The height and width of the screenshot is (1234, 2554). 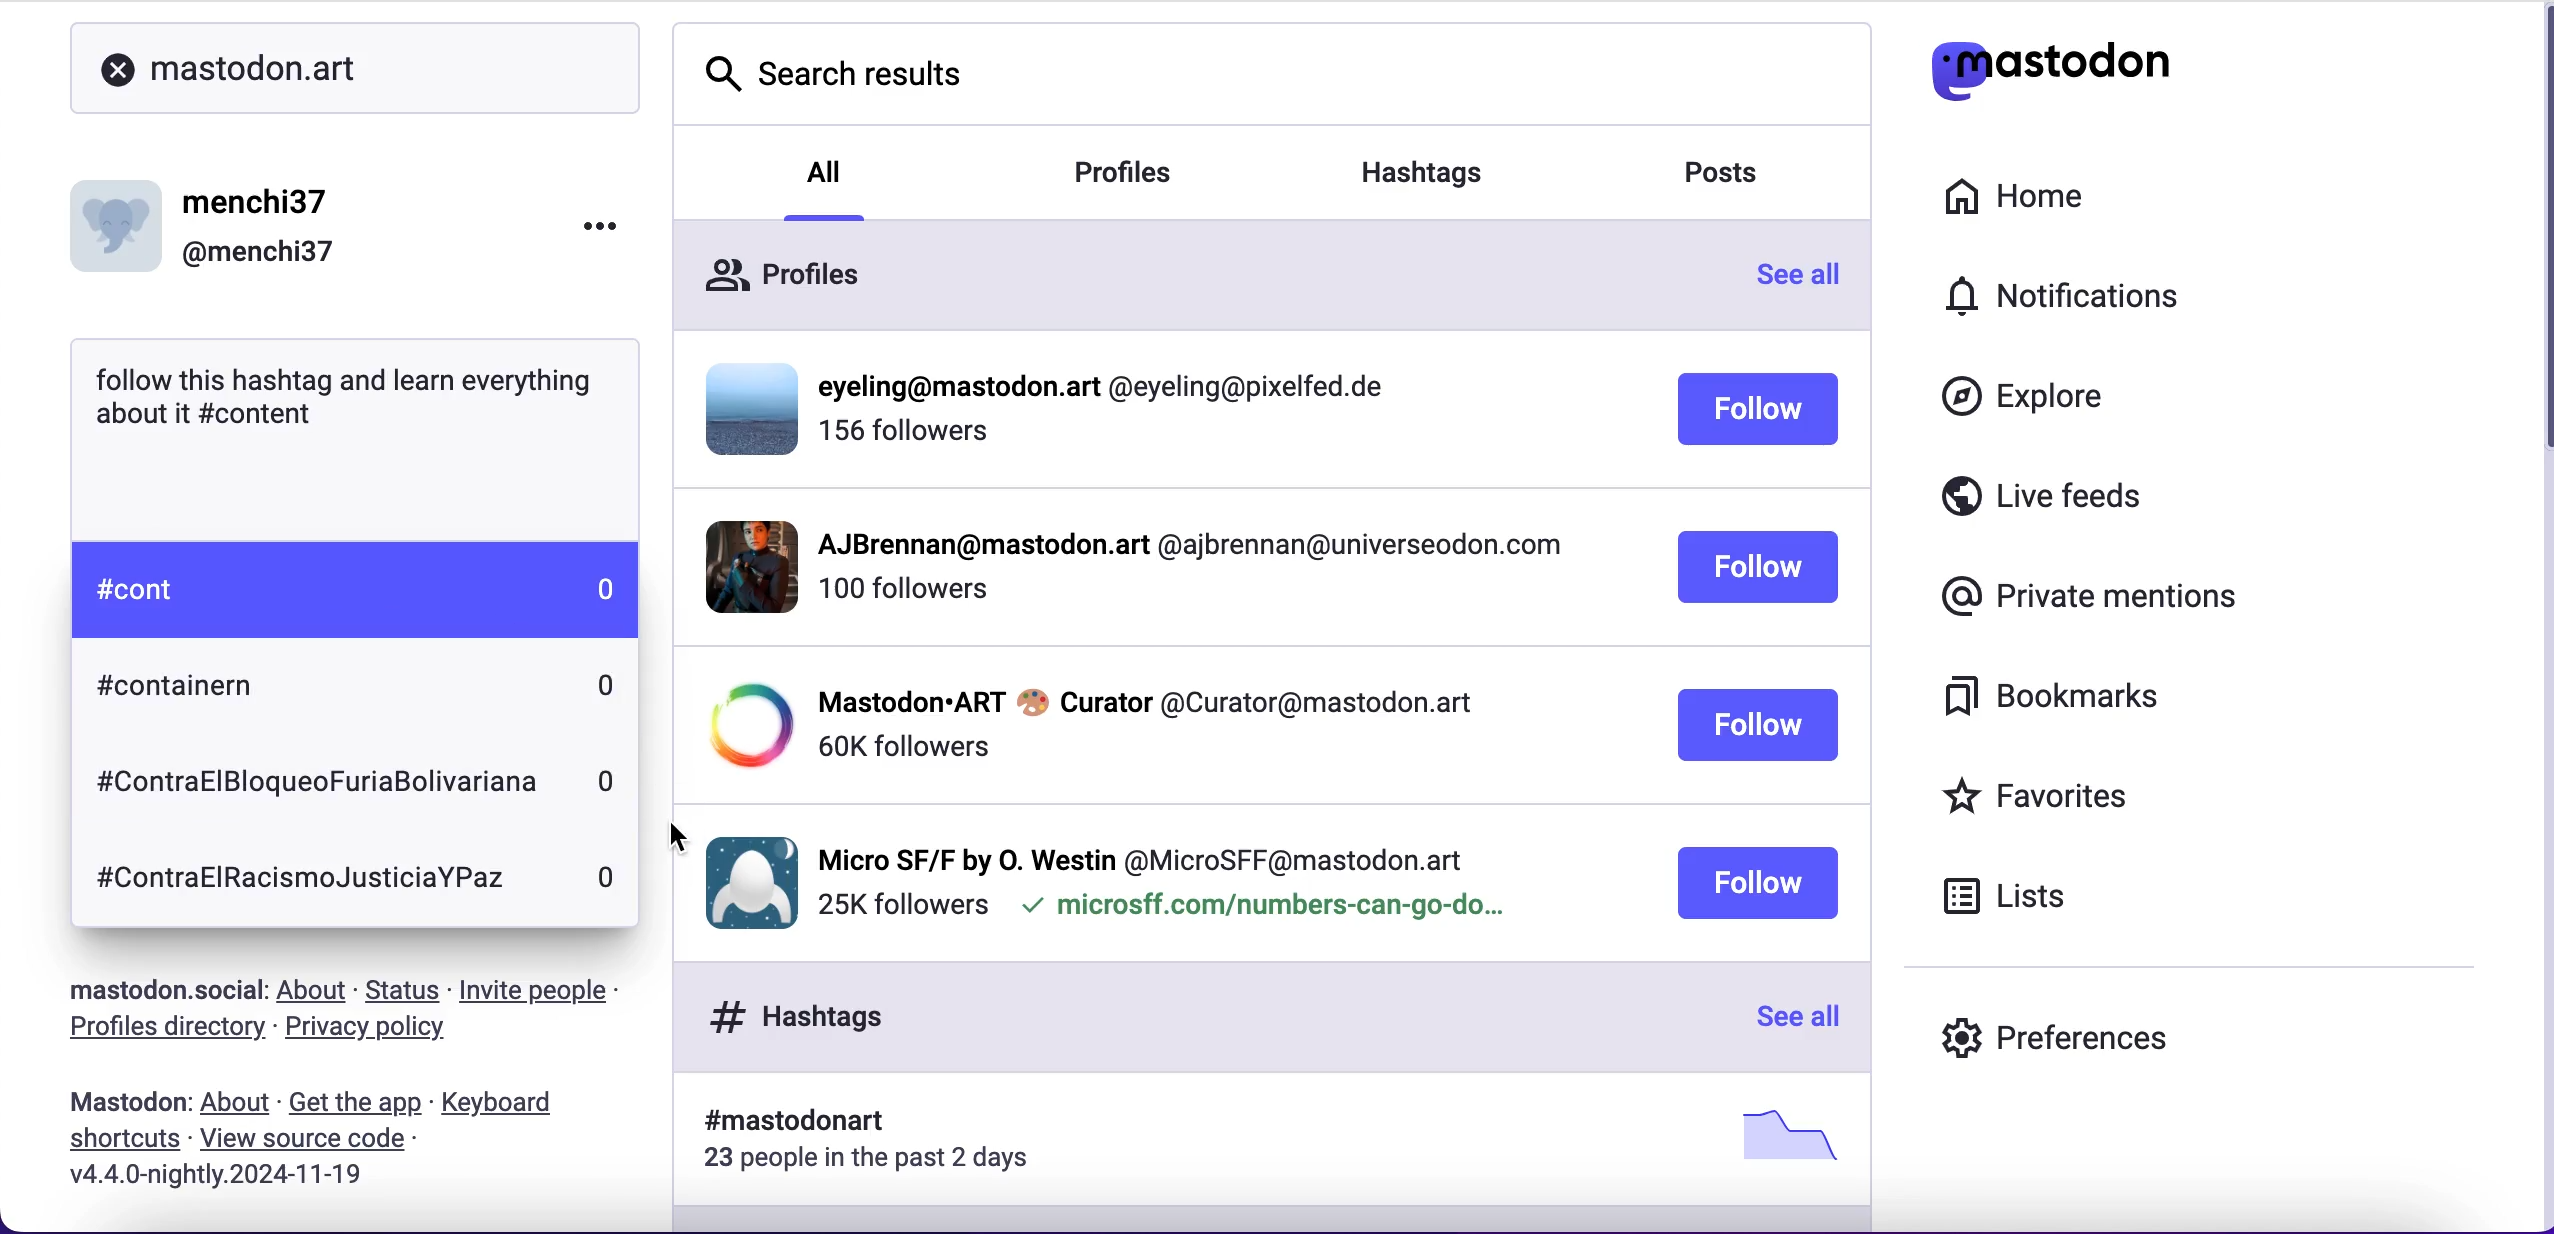 What do you see at coordinates (1810, 281) in the screenshot?
I see `see all` at bounding box center [1810, 281].